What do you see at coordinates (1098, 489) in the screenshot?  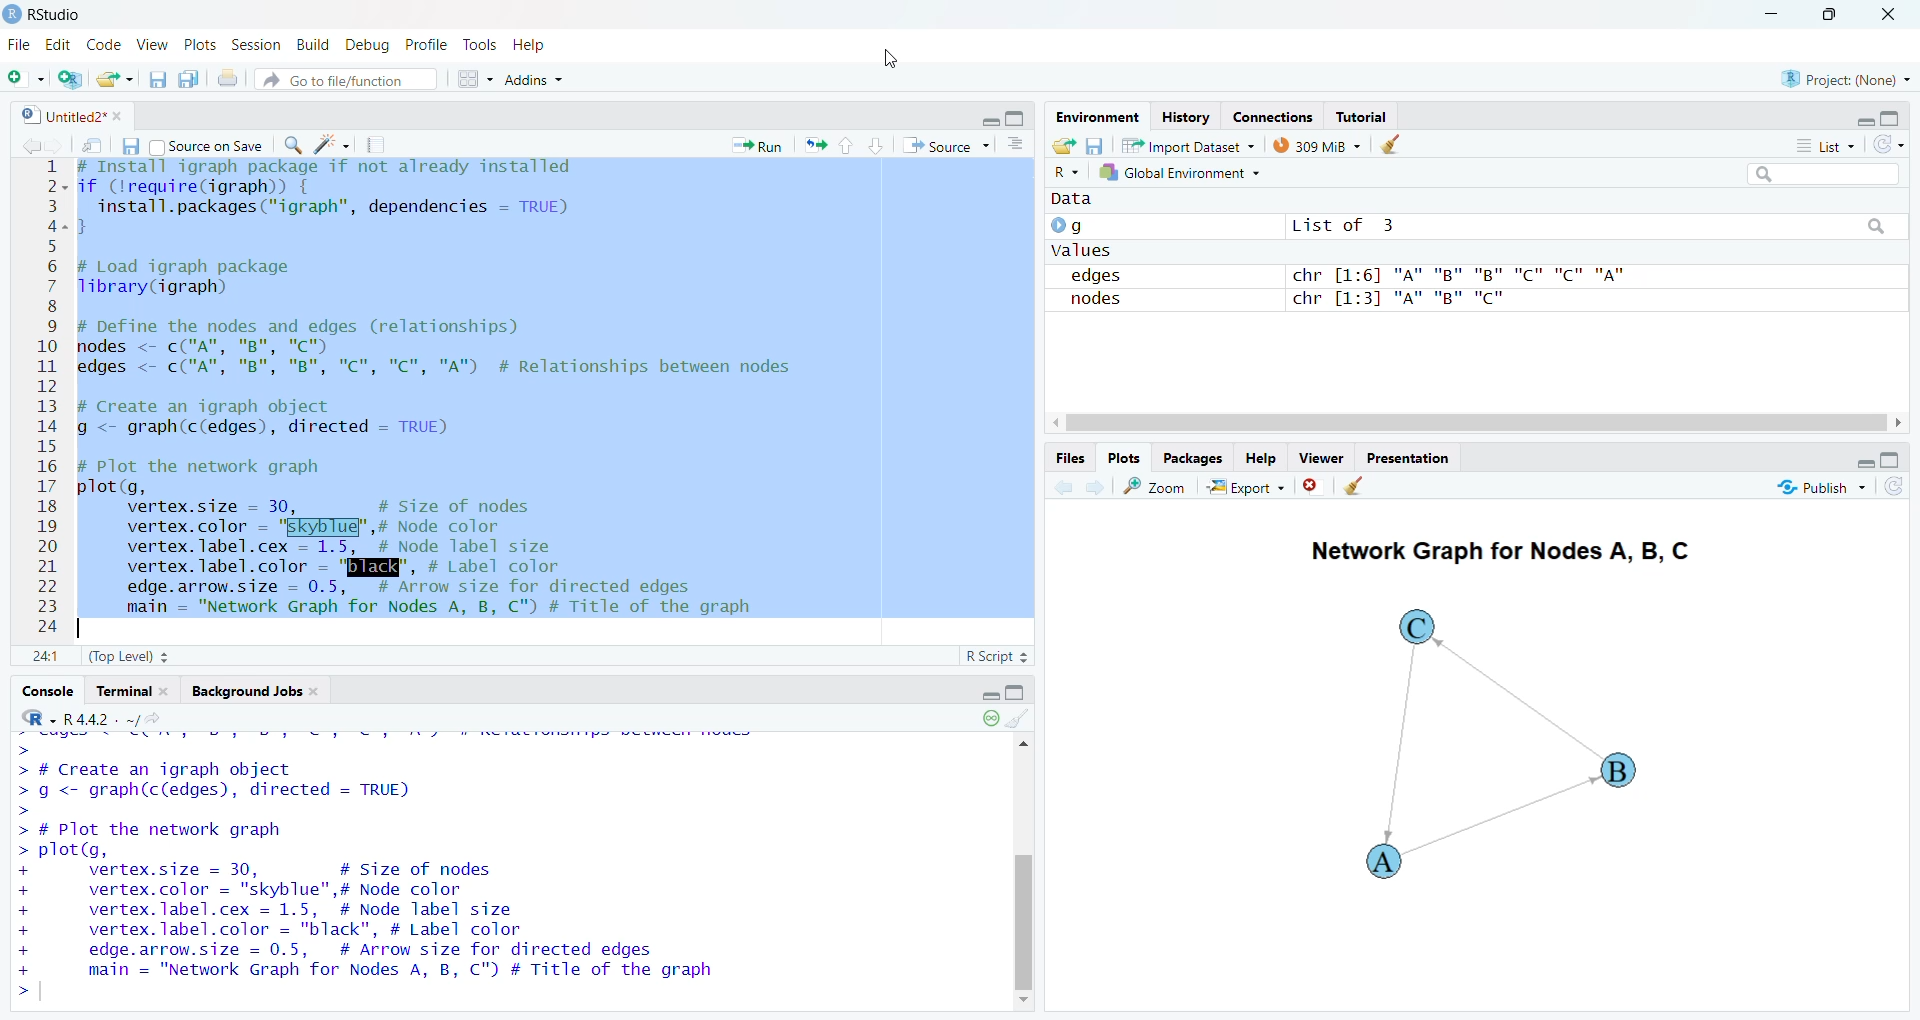 I see `next` at bounding box center [1098, 489].